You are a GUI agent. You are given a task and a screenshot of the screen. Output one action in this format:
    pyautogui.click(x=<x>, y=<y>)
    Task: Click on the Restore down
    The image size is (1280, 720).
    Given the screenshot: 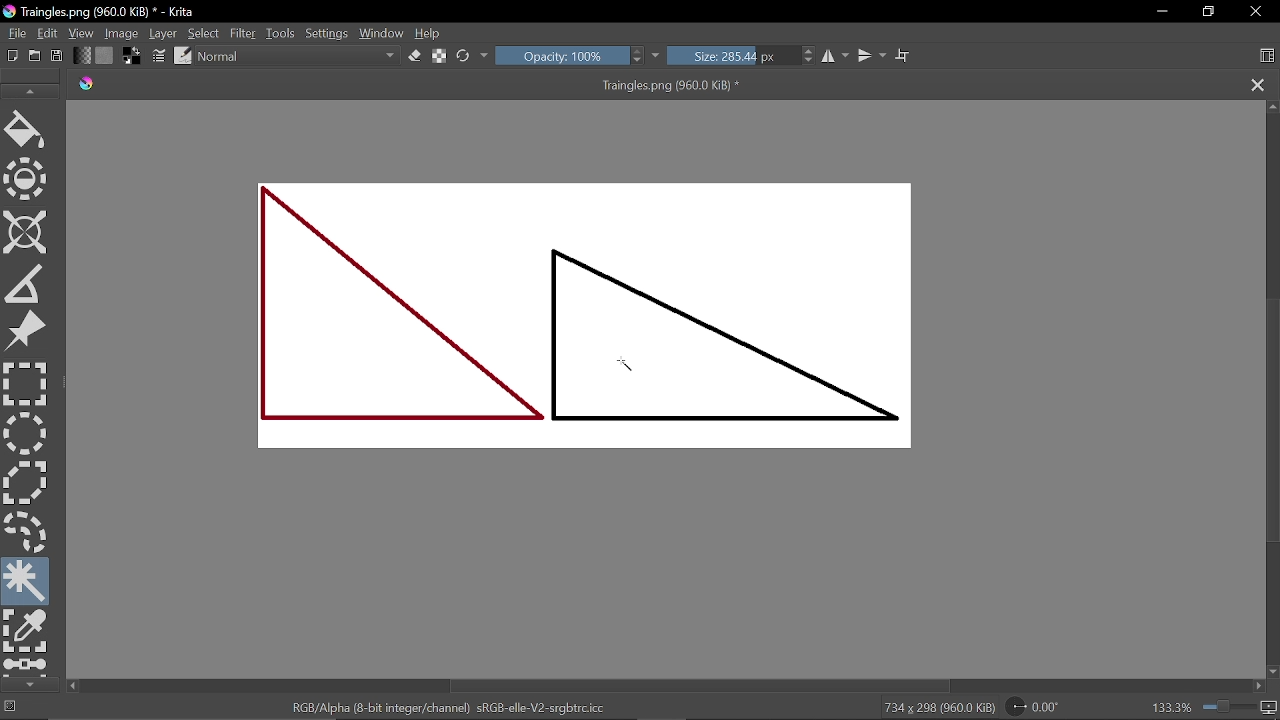 What is the action you would take?
    pyautogui.click(x=1208, y=11)
    